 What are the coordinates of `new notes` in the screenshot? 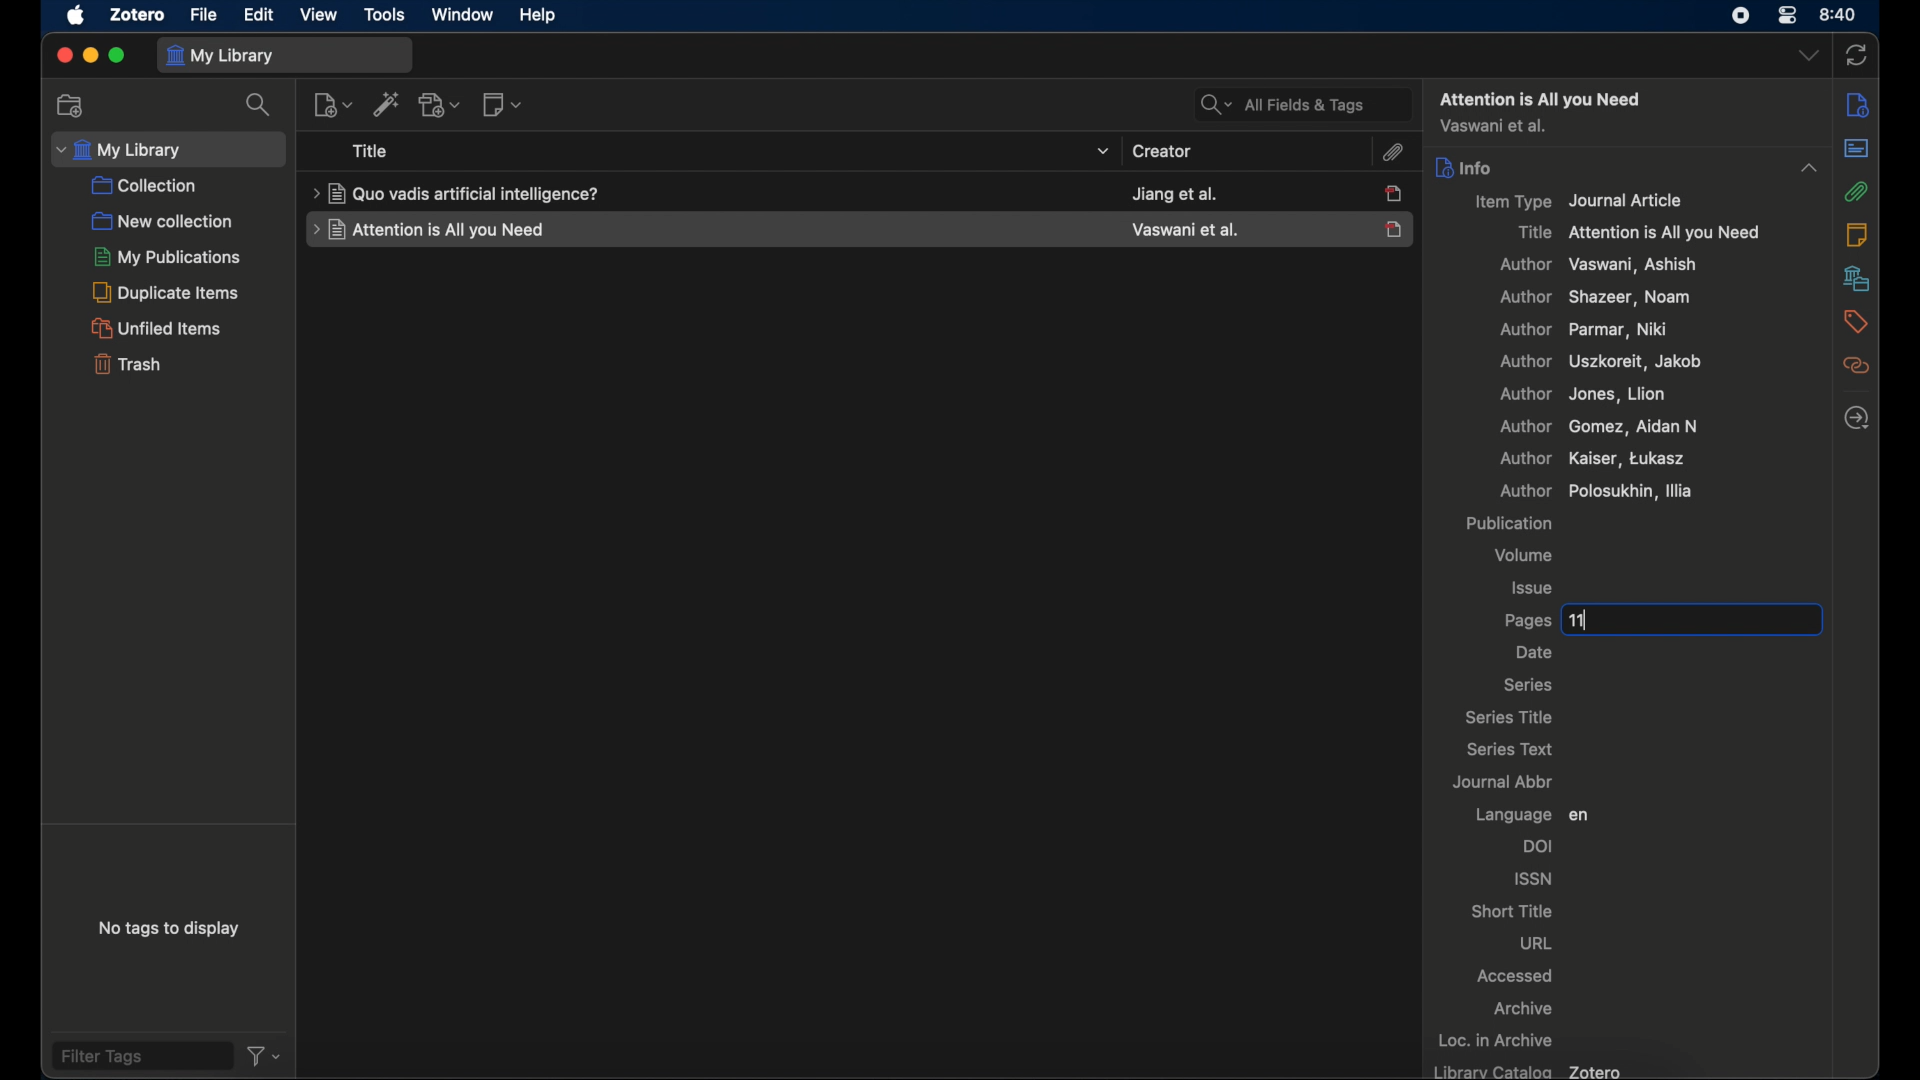 It's located at (503, 105).